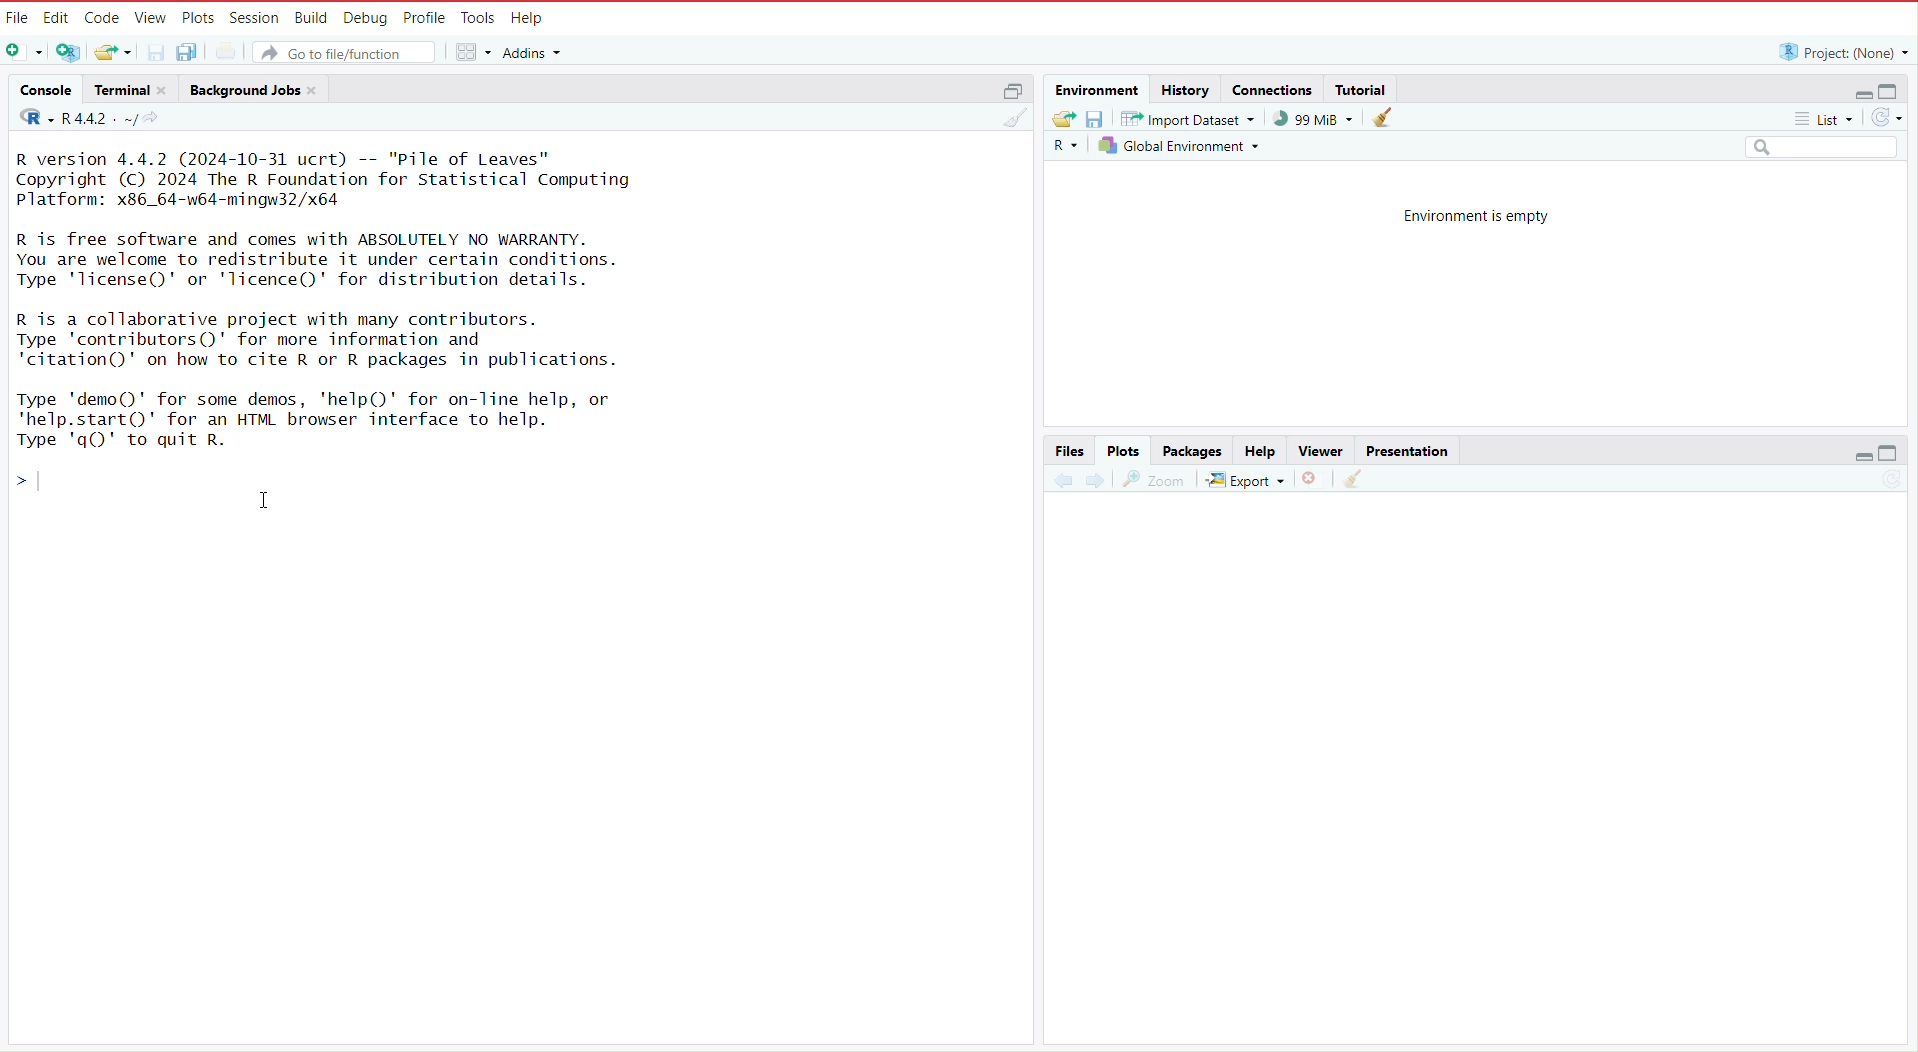  What do you see at coordinates (157, 119) in the screenshot?
I see `view the current working directory` at bounding box center [157, 119].